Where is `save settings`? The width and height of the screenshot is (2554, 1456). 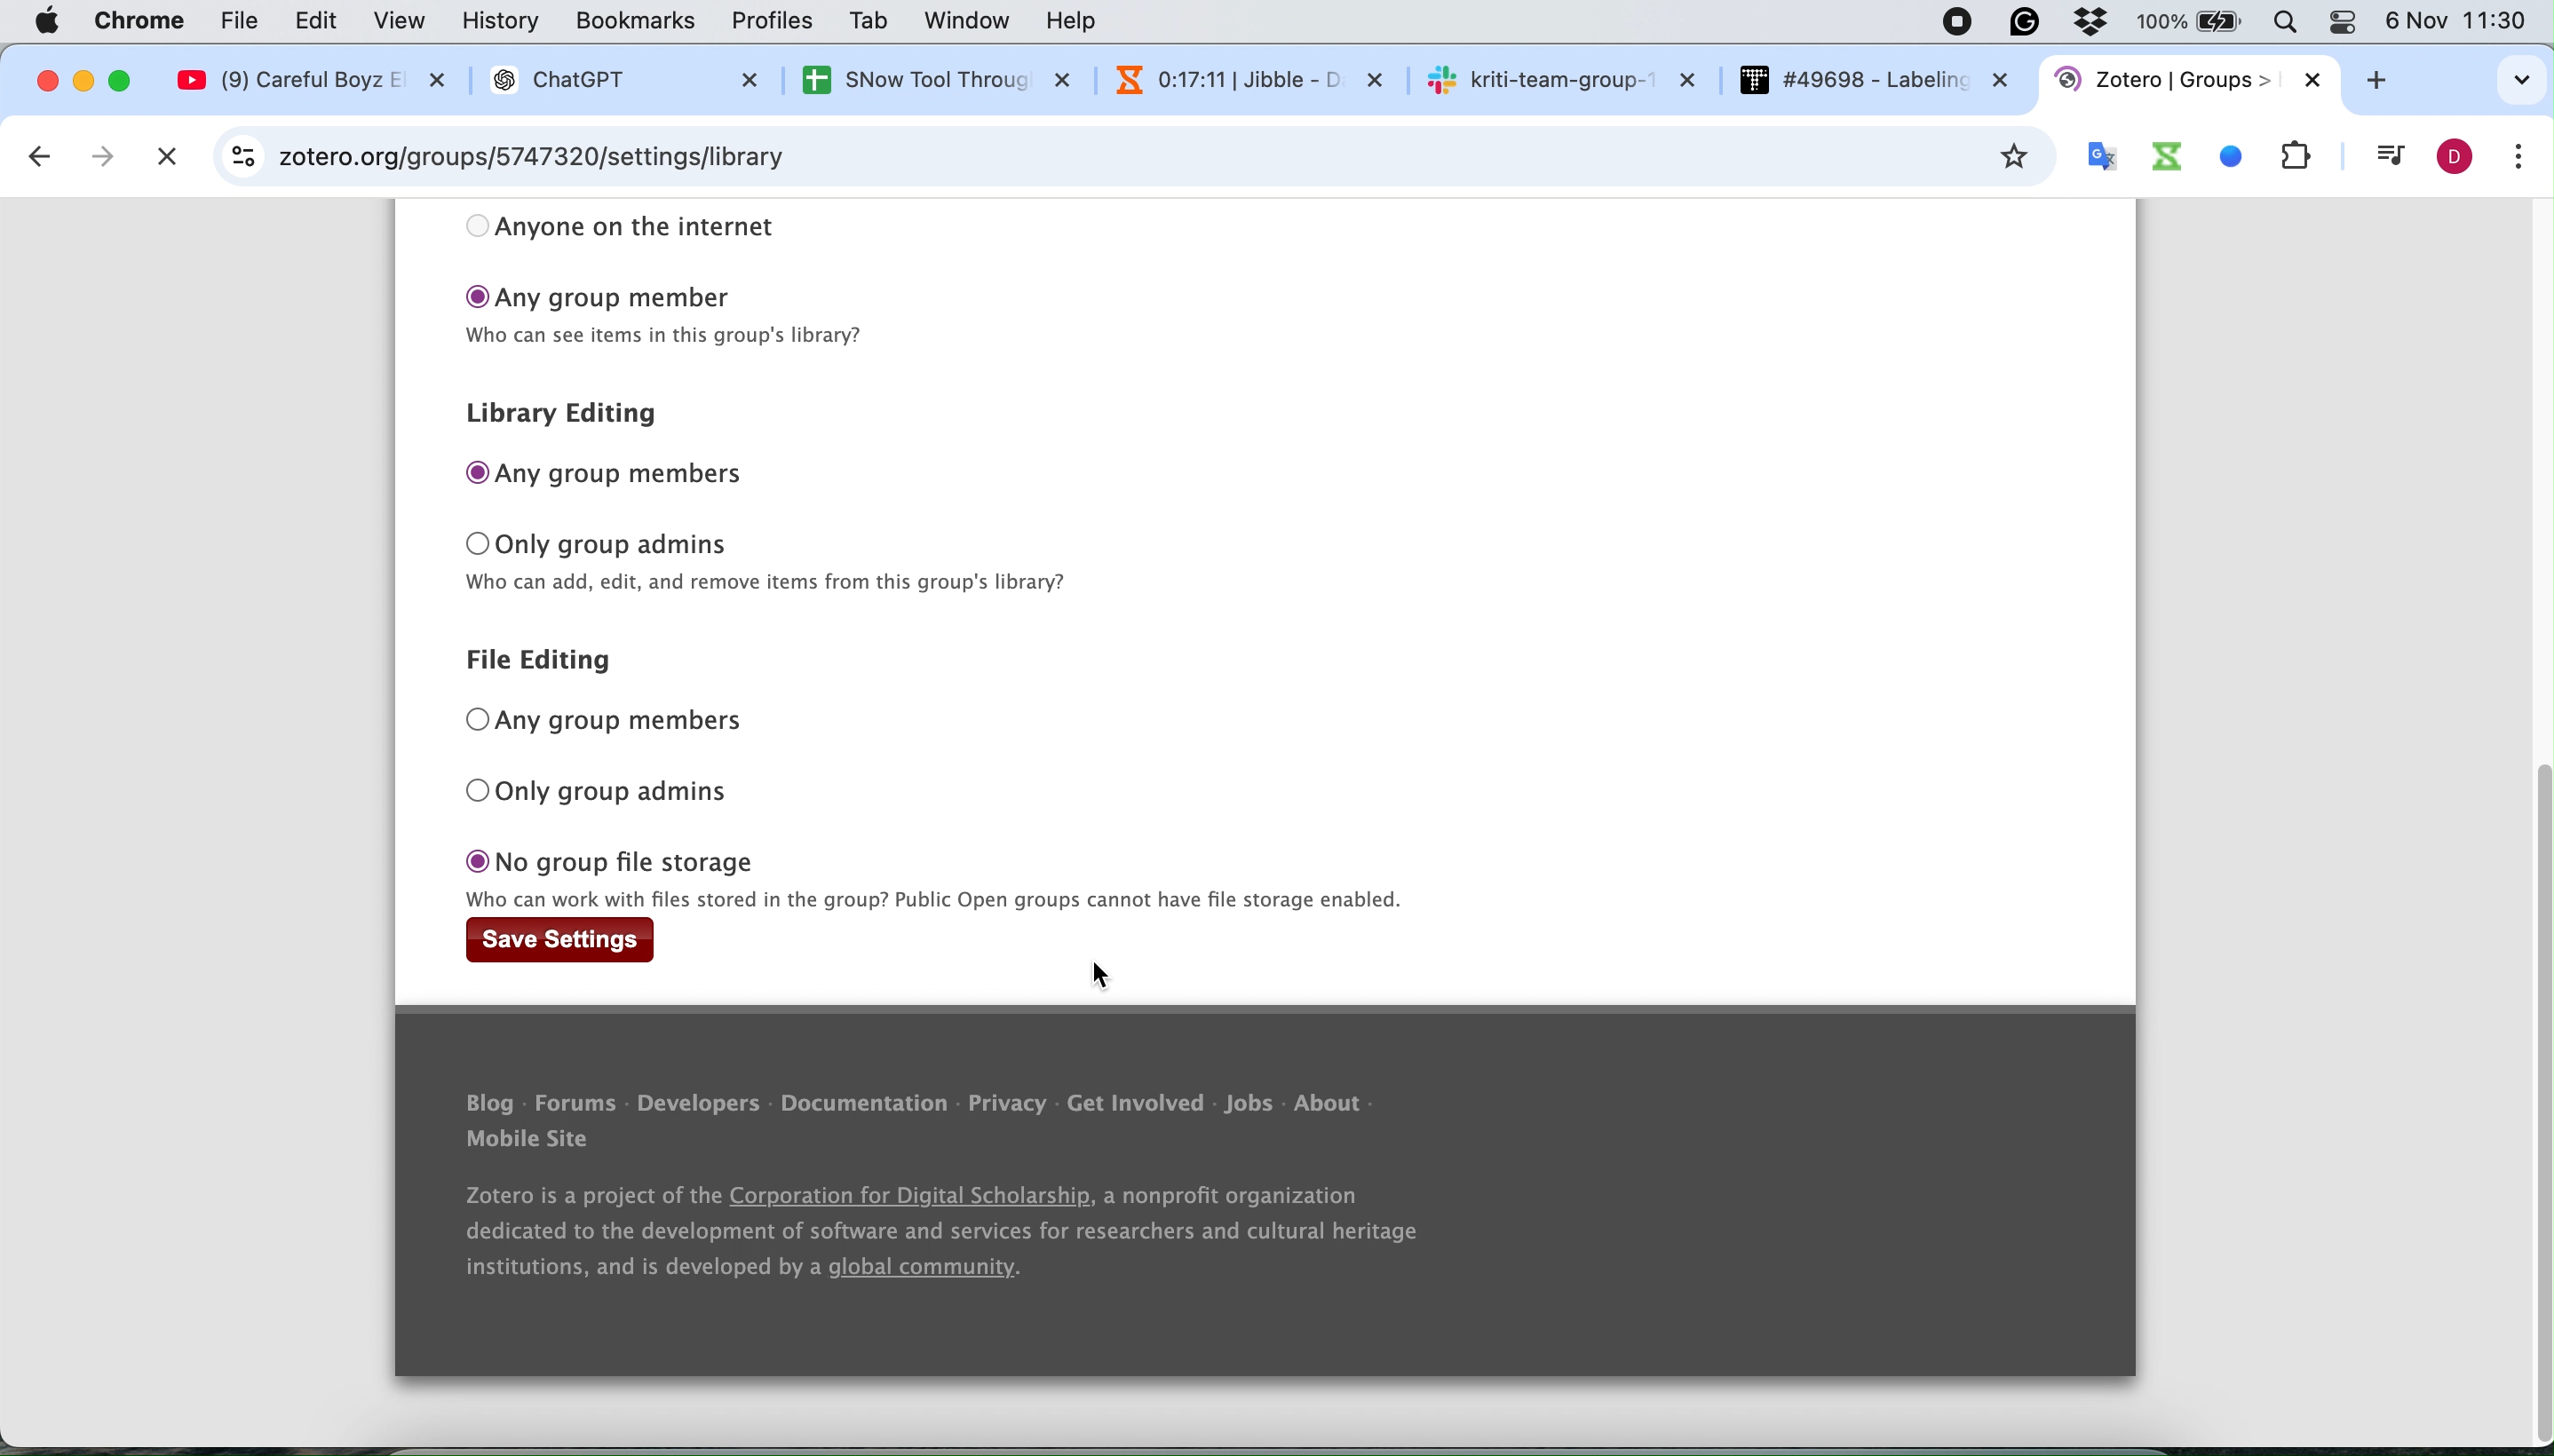 save settings is located at coordinates (570, 937).